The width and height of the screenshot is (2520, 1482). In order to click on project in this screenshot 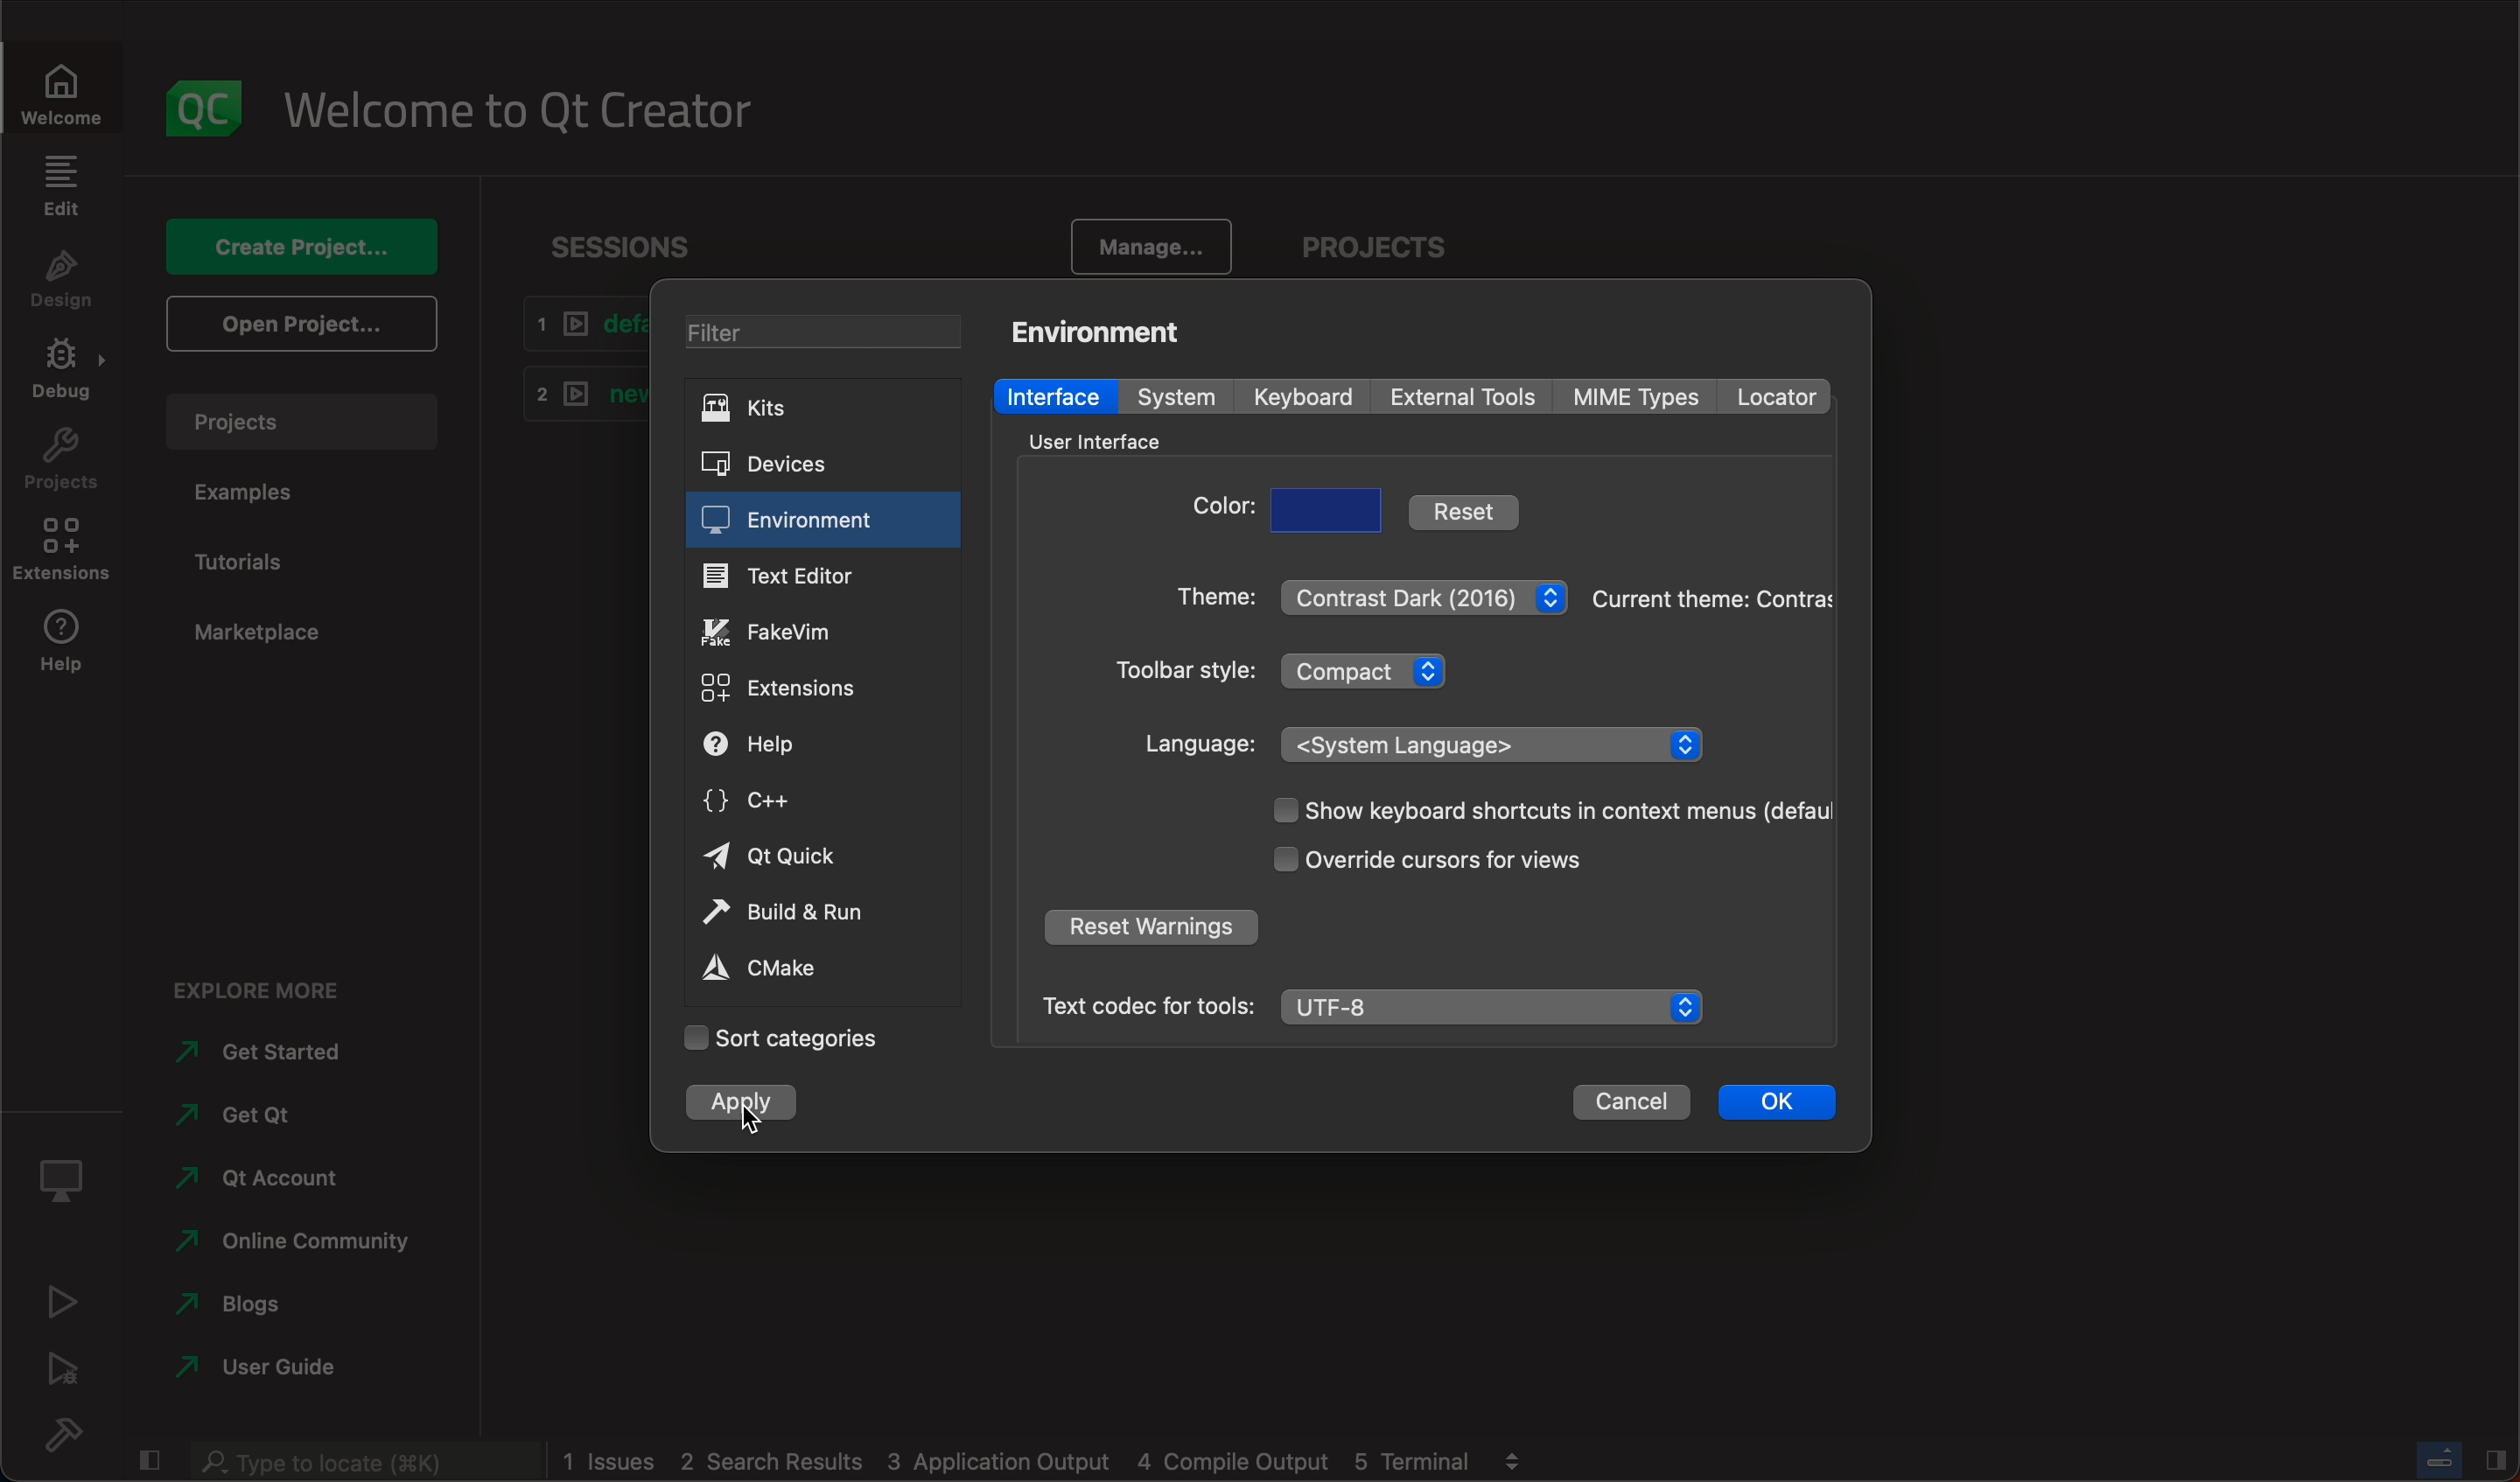, I will do `click(300, 417)`.